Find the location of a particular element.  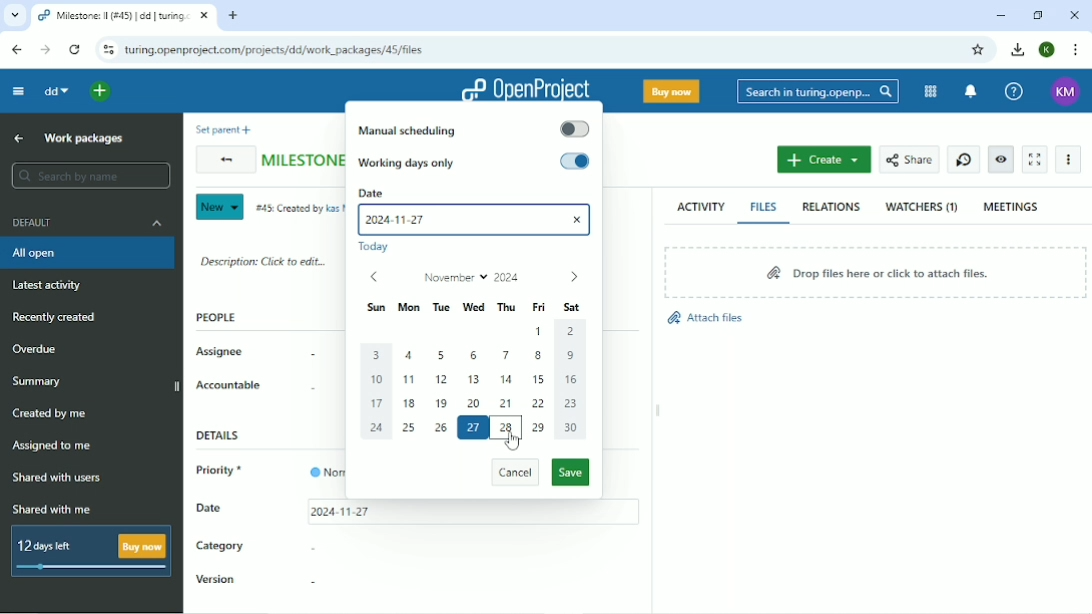

Priority is located at coordinates (224, 472).